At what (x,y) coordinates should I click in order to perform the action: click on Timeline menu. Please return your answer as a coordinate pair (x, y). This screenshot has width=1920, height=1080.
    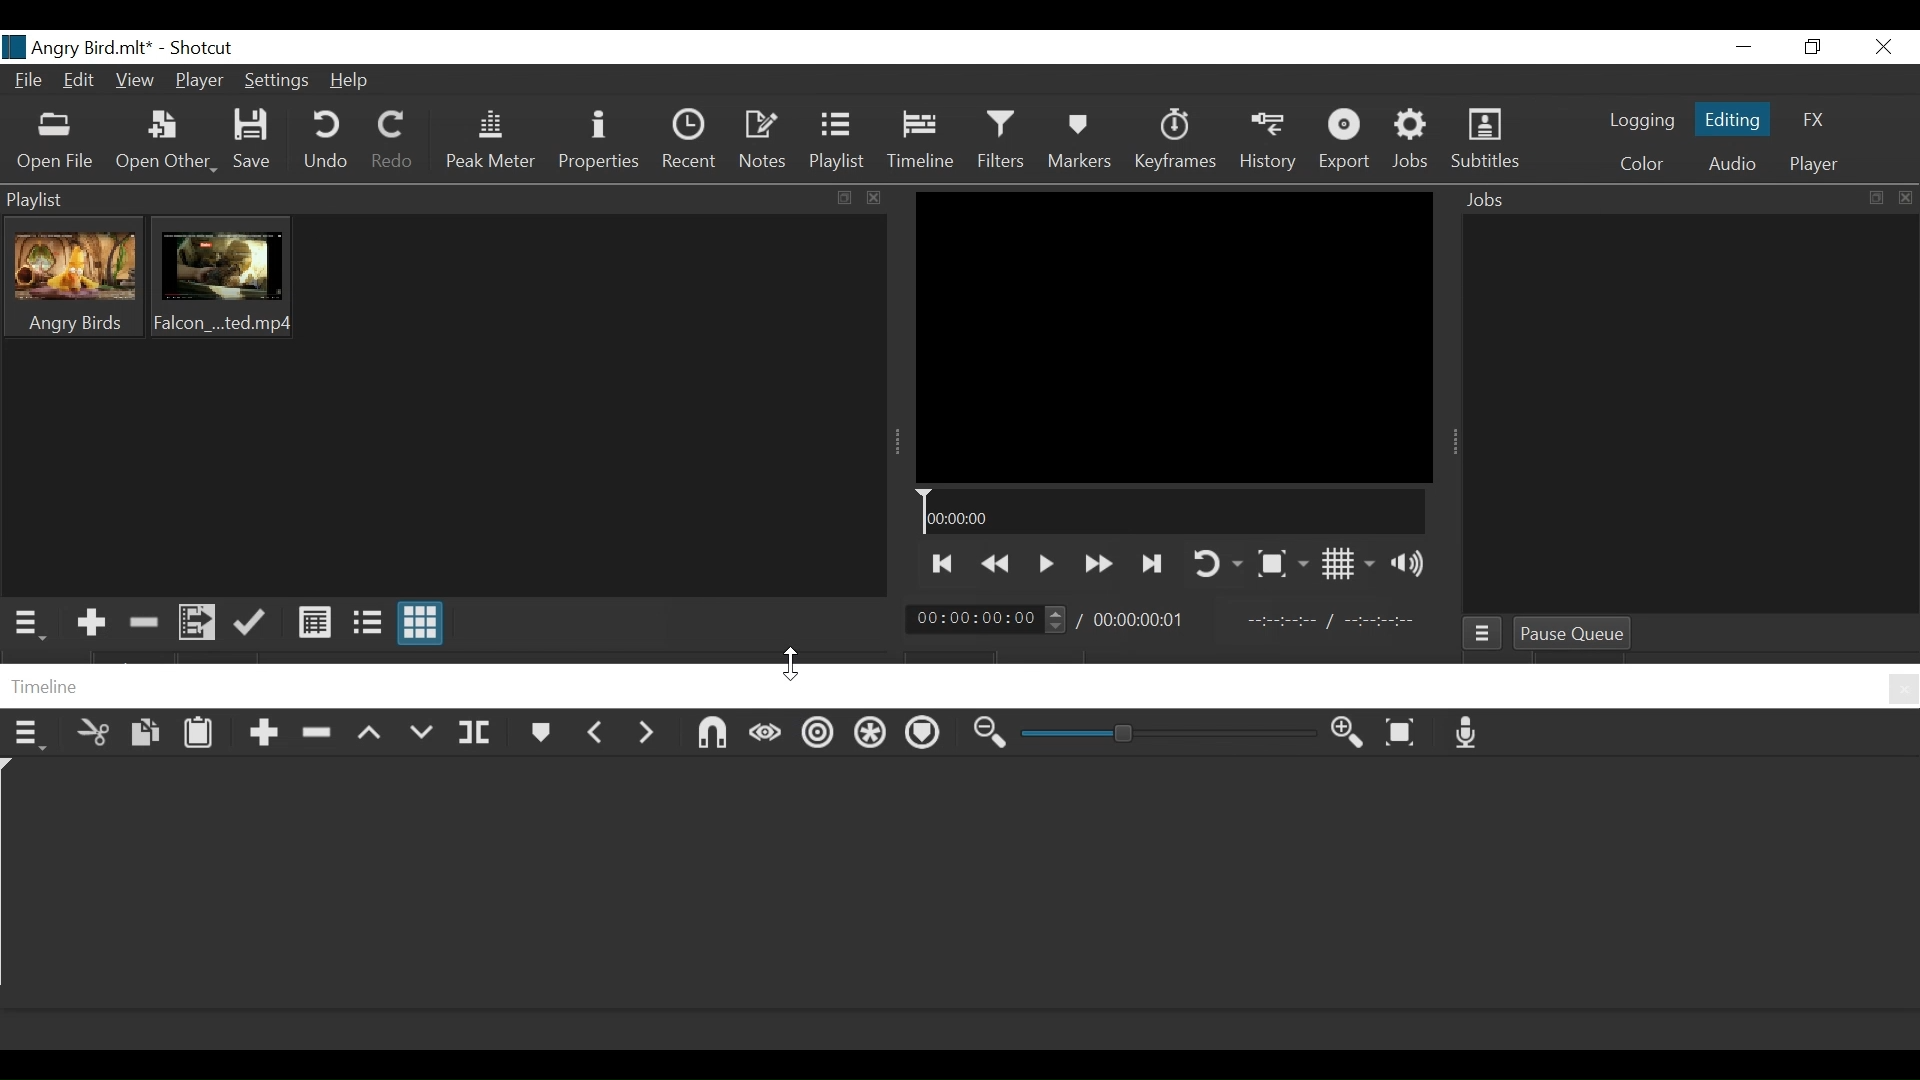
    Looking at the image, I should click on (29, 739).